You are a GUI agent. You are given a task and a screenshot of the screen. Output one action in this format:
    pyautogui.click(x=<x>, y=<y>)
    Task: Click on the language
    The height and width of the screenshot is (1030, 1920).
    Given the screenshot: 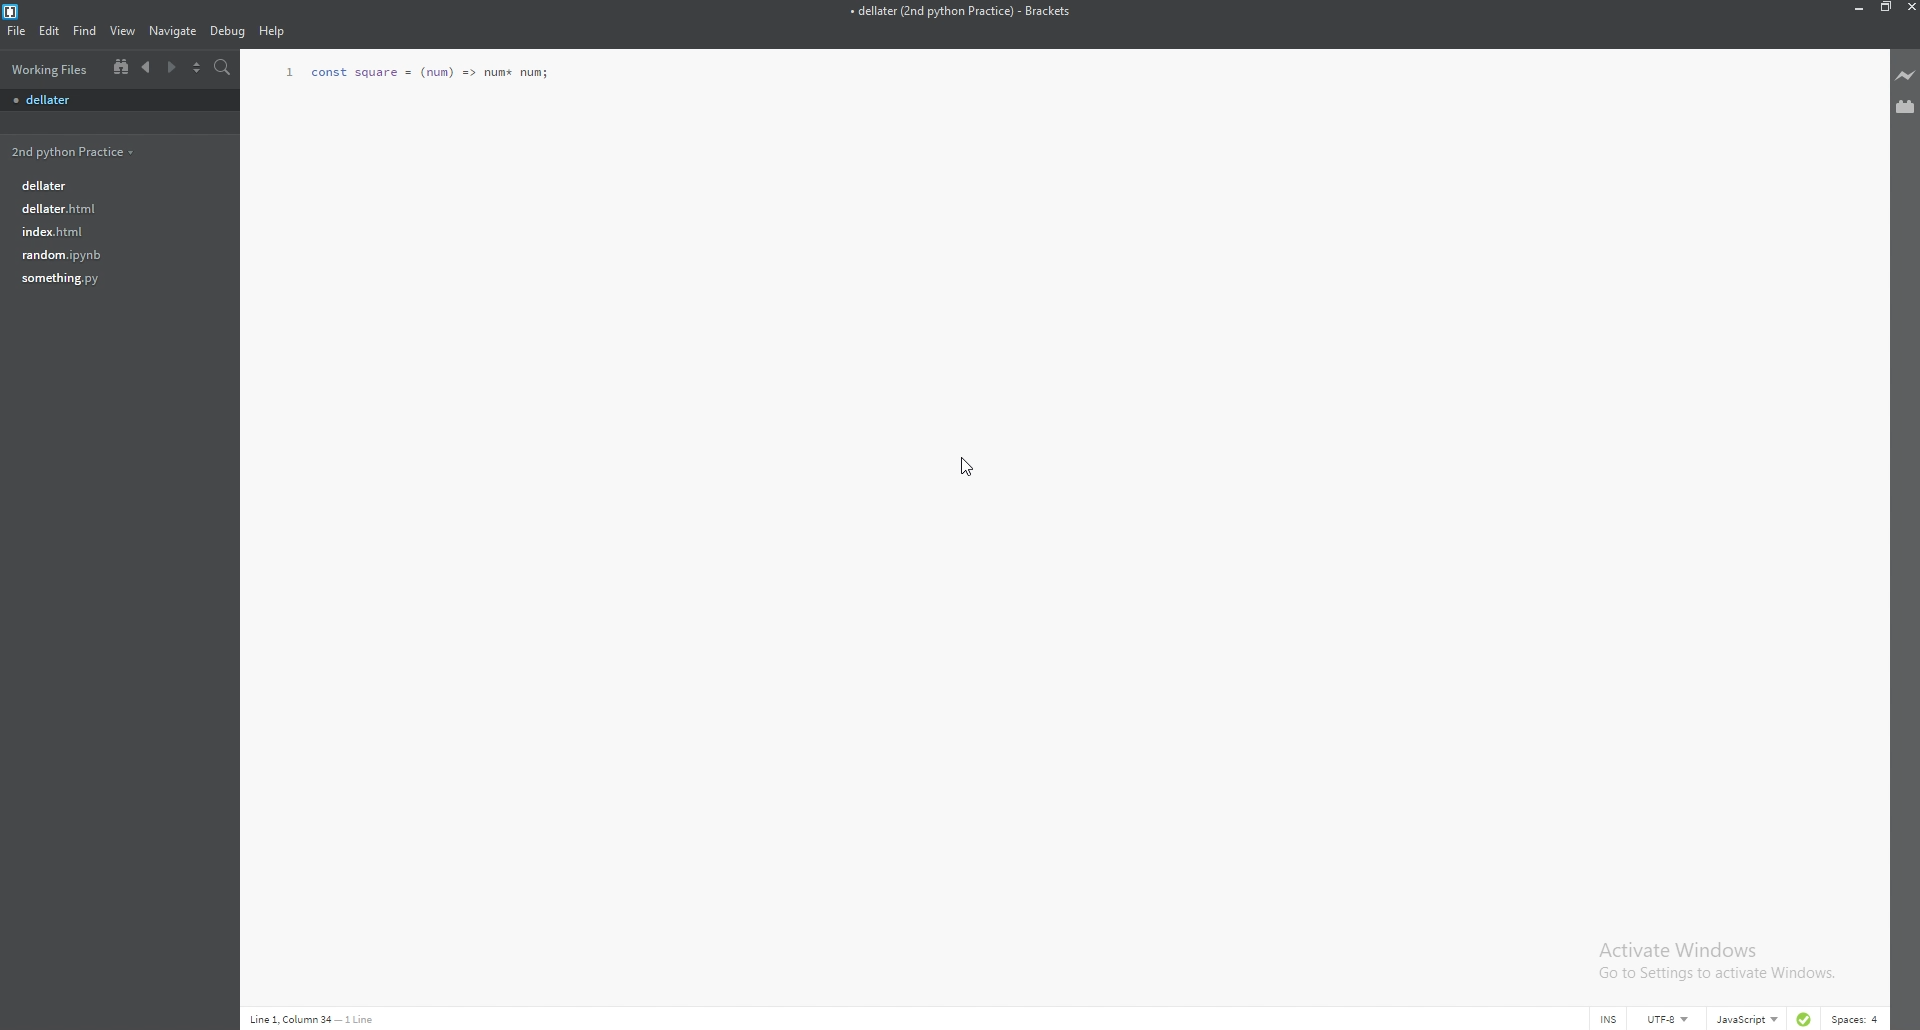 What is the action you would take?
    pyautogui.click(x=1750, y=1019)
    